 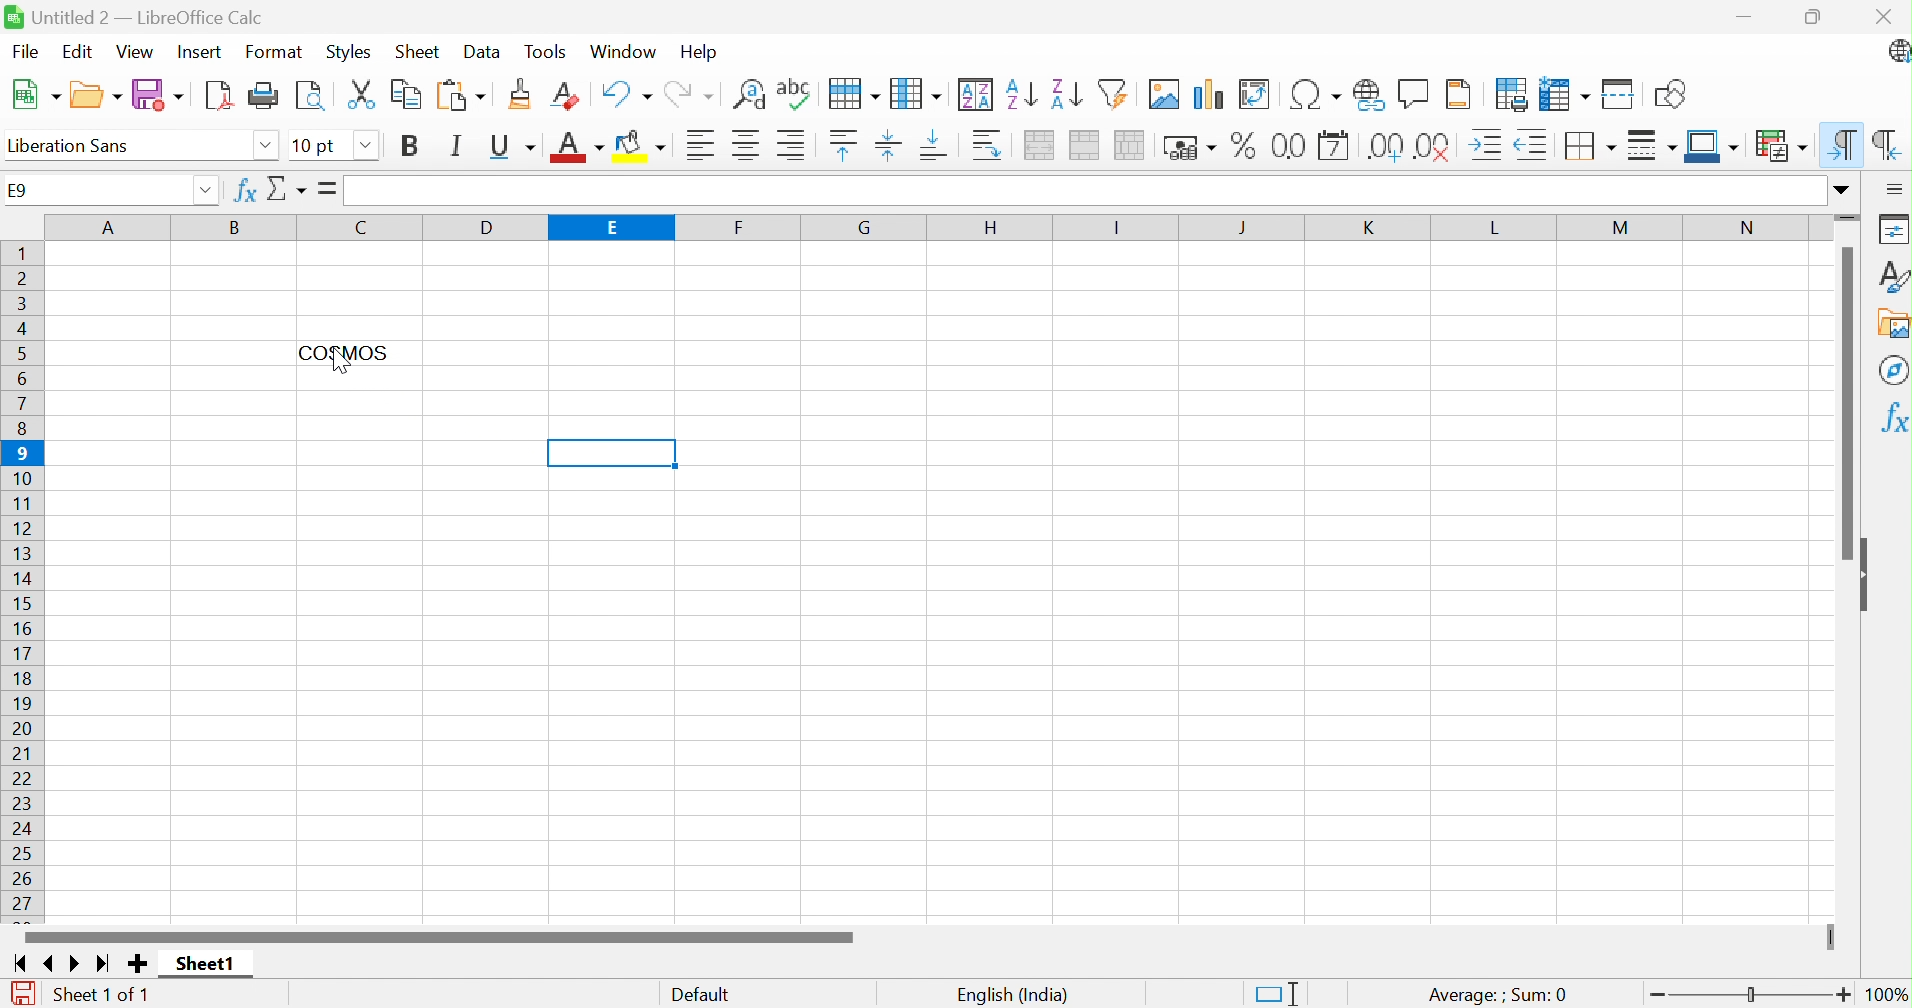 What do you see at coordinates (699, 53) in the screenshot?
I see `Help` at bounding box center [699, 53].